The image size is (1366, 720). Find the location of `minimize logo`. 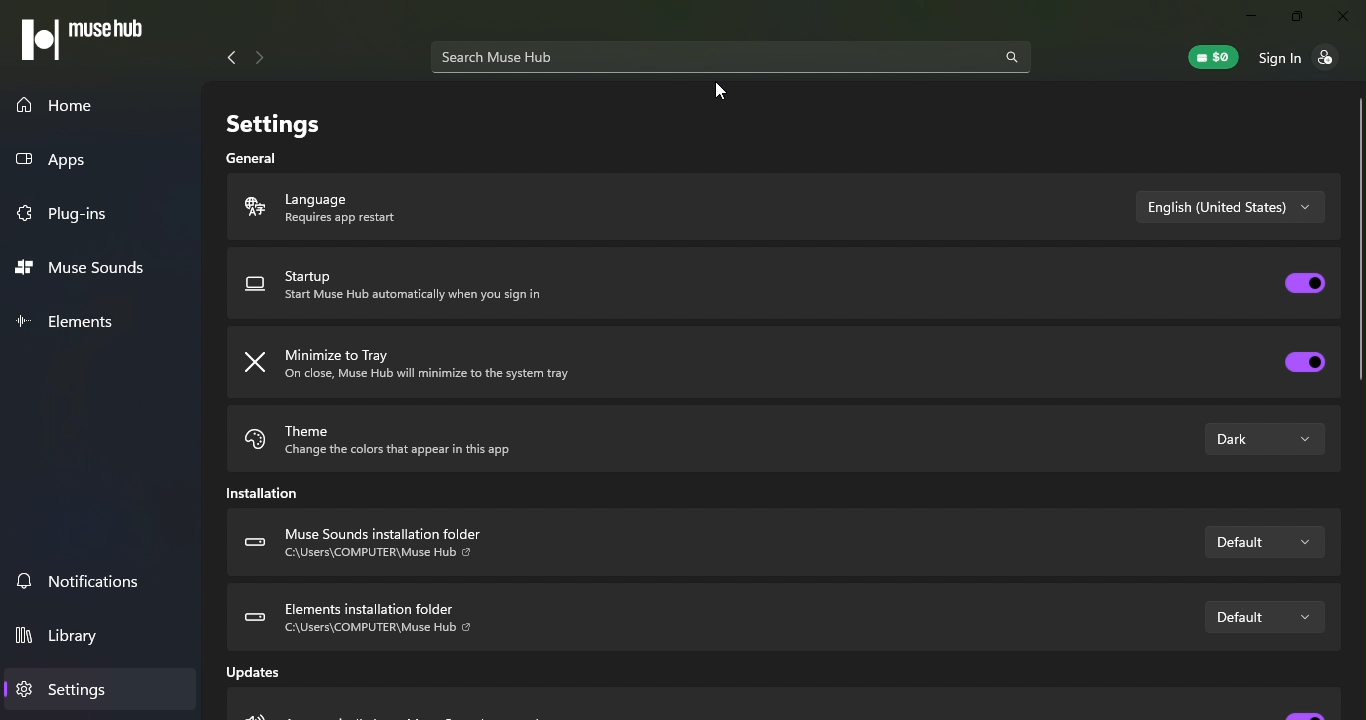

minimize logo is located at coordinates (259, 364).